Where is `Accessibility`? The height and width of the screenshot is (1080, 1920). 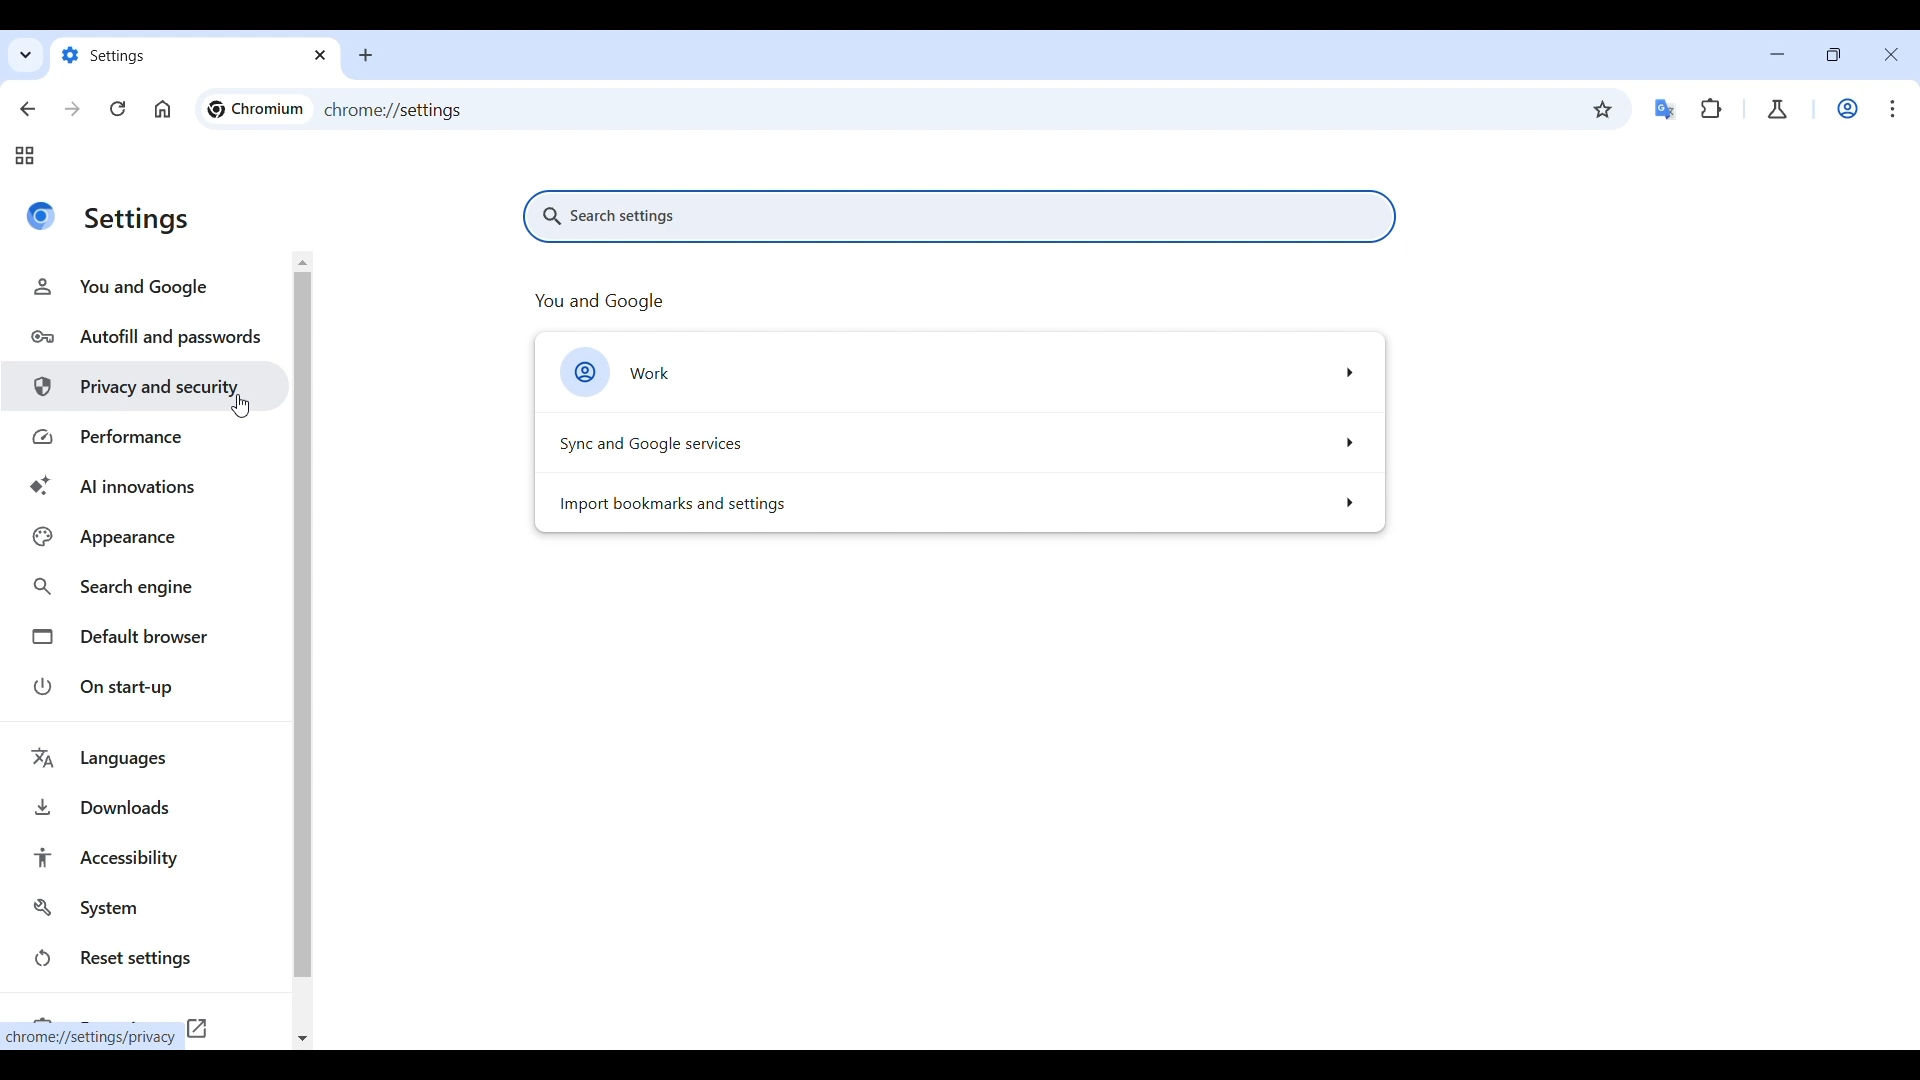 Accessibility is located at coordinates (146, 857).